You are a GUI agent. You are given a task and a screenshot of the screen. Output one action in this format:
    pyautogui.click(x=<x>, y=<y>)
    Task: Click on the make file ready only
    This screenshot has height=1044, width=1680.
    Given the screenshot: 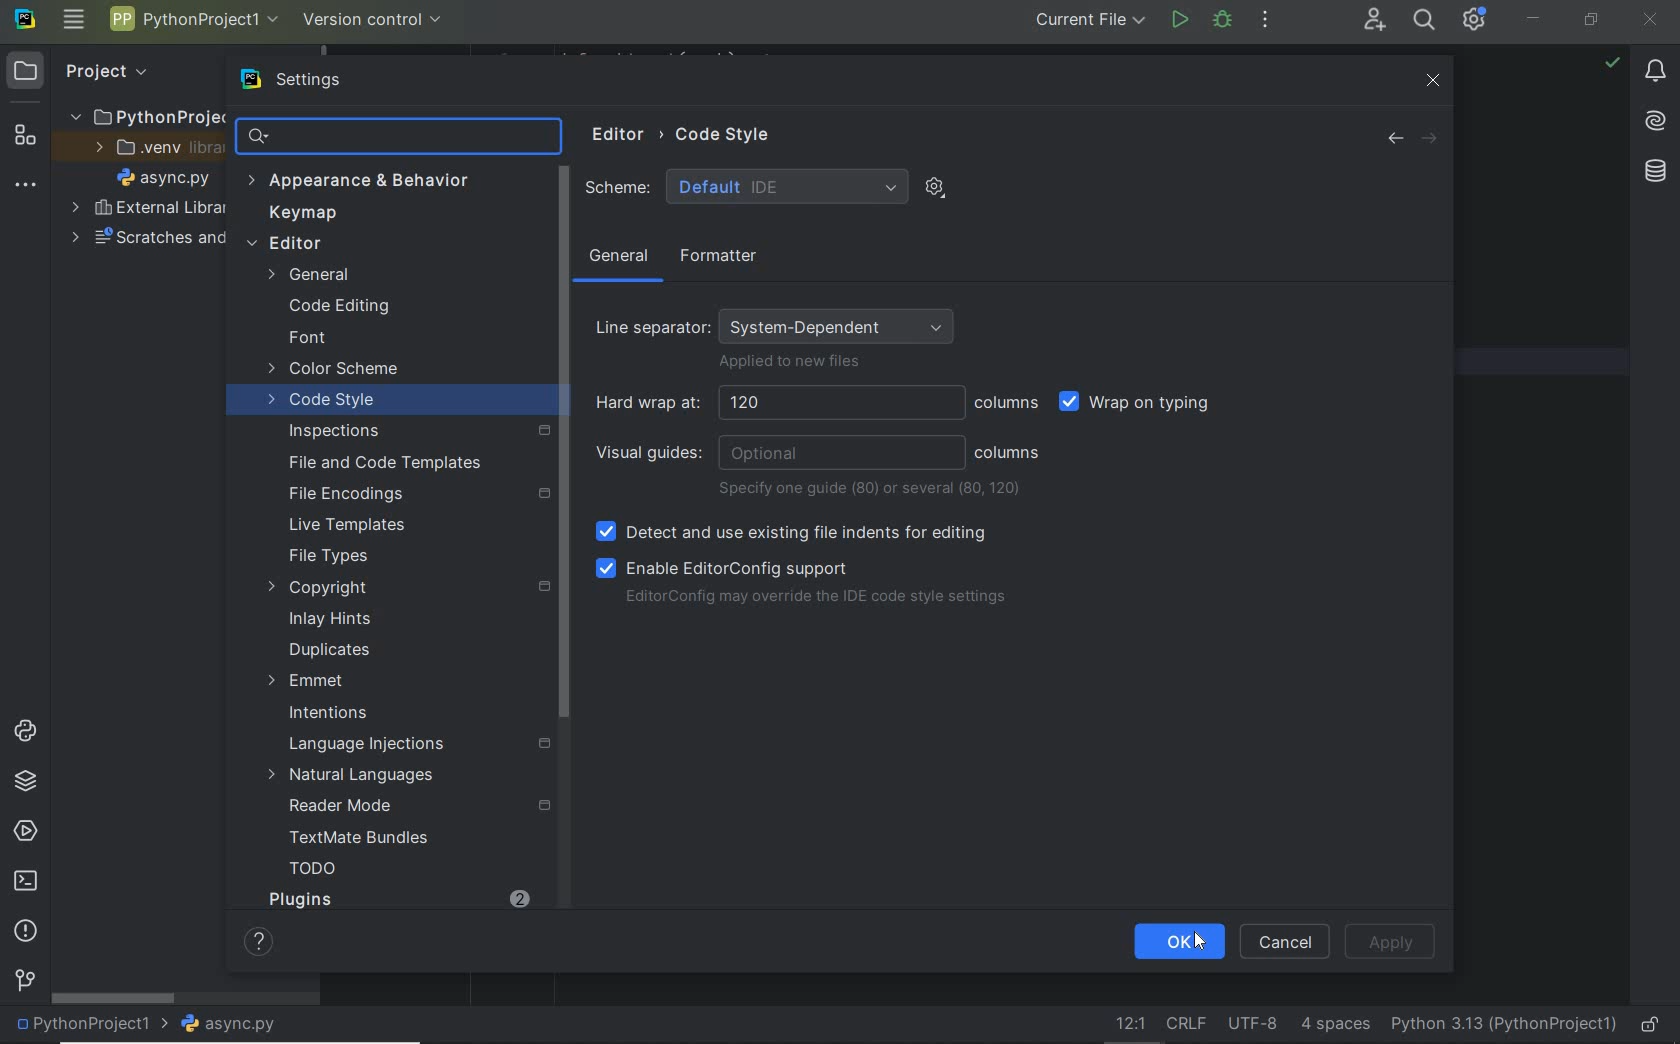 What is the action you would take?
    pyautogui.click(x=1653, y=1025)
    